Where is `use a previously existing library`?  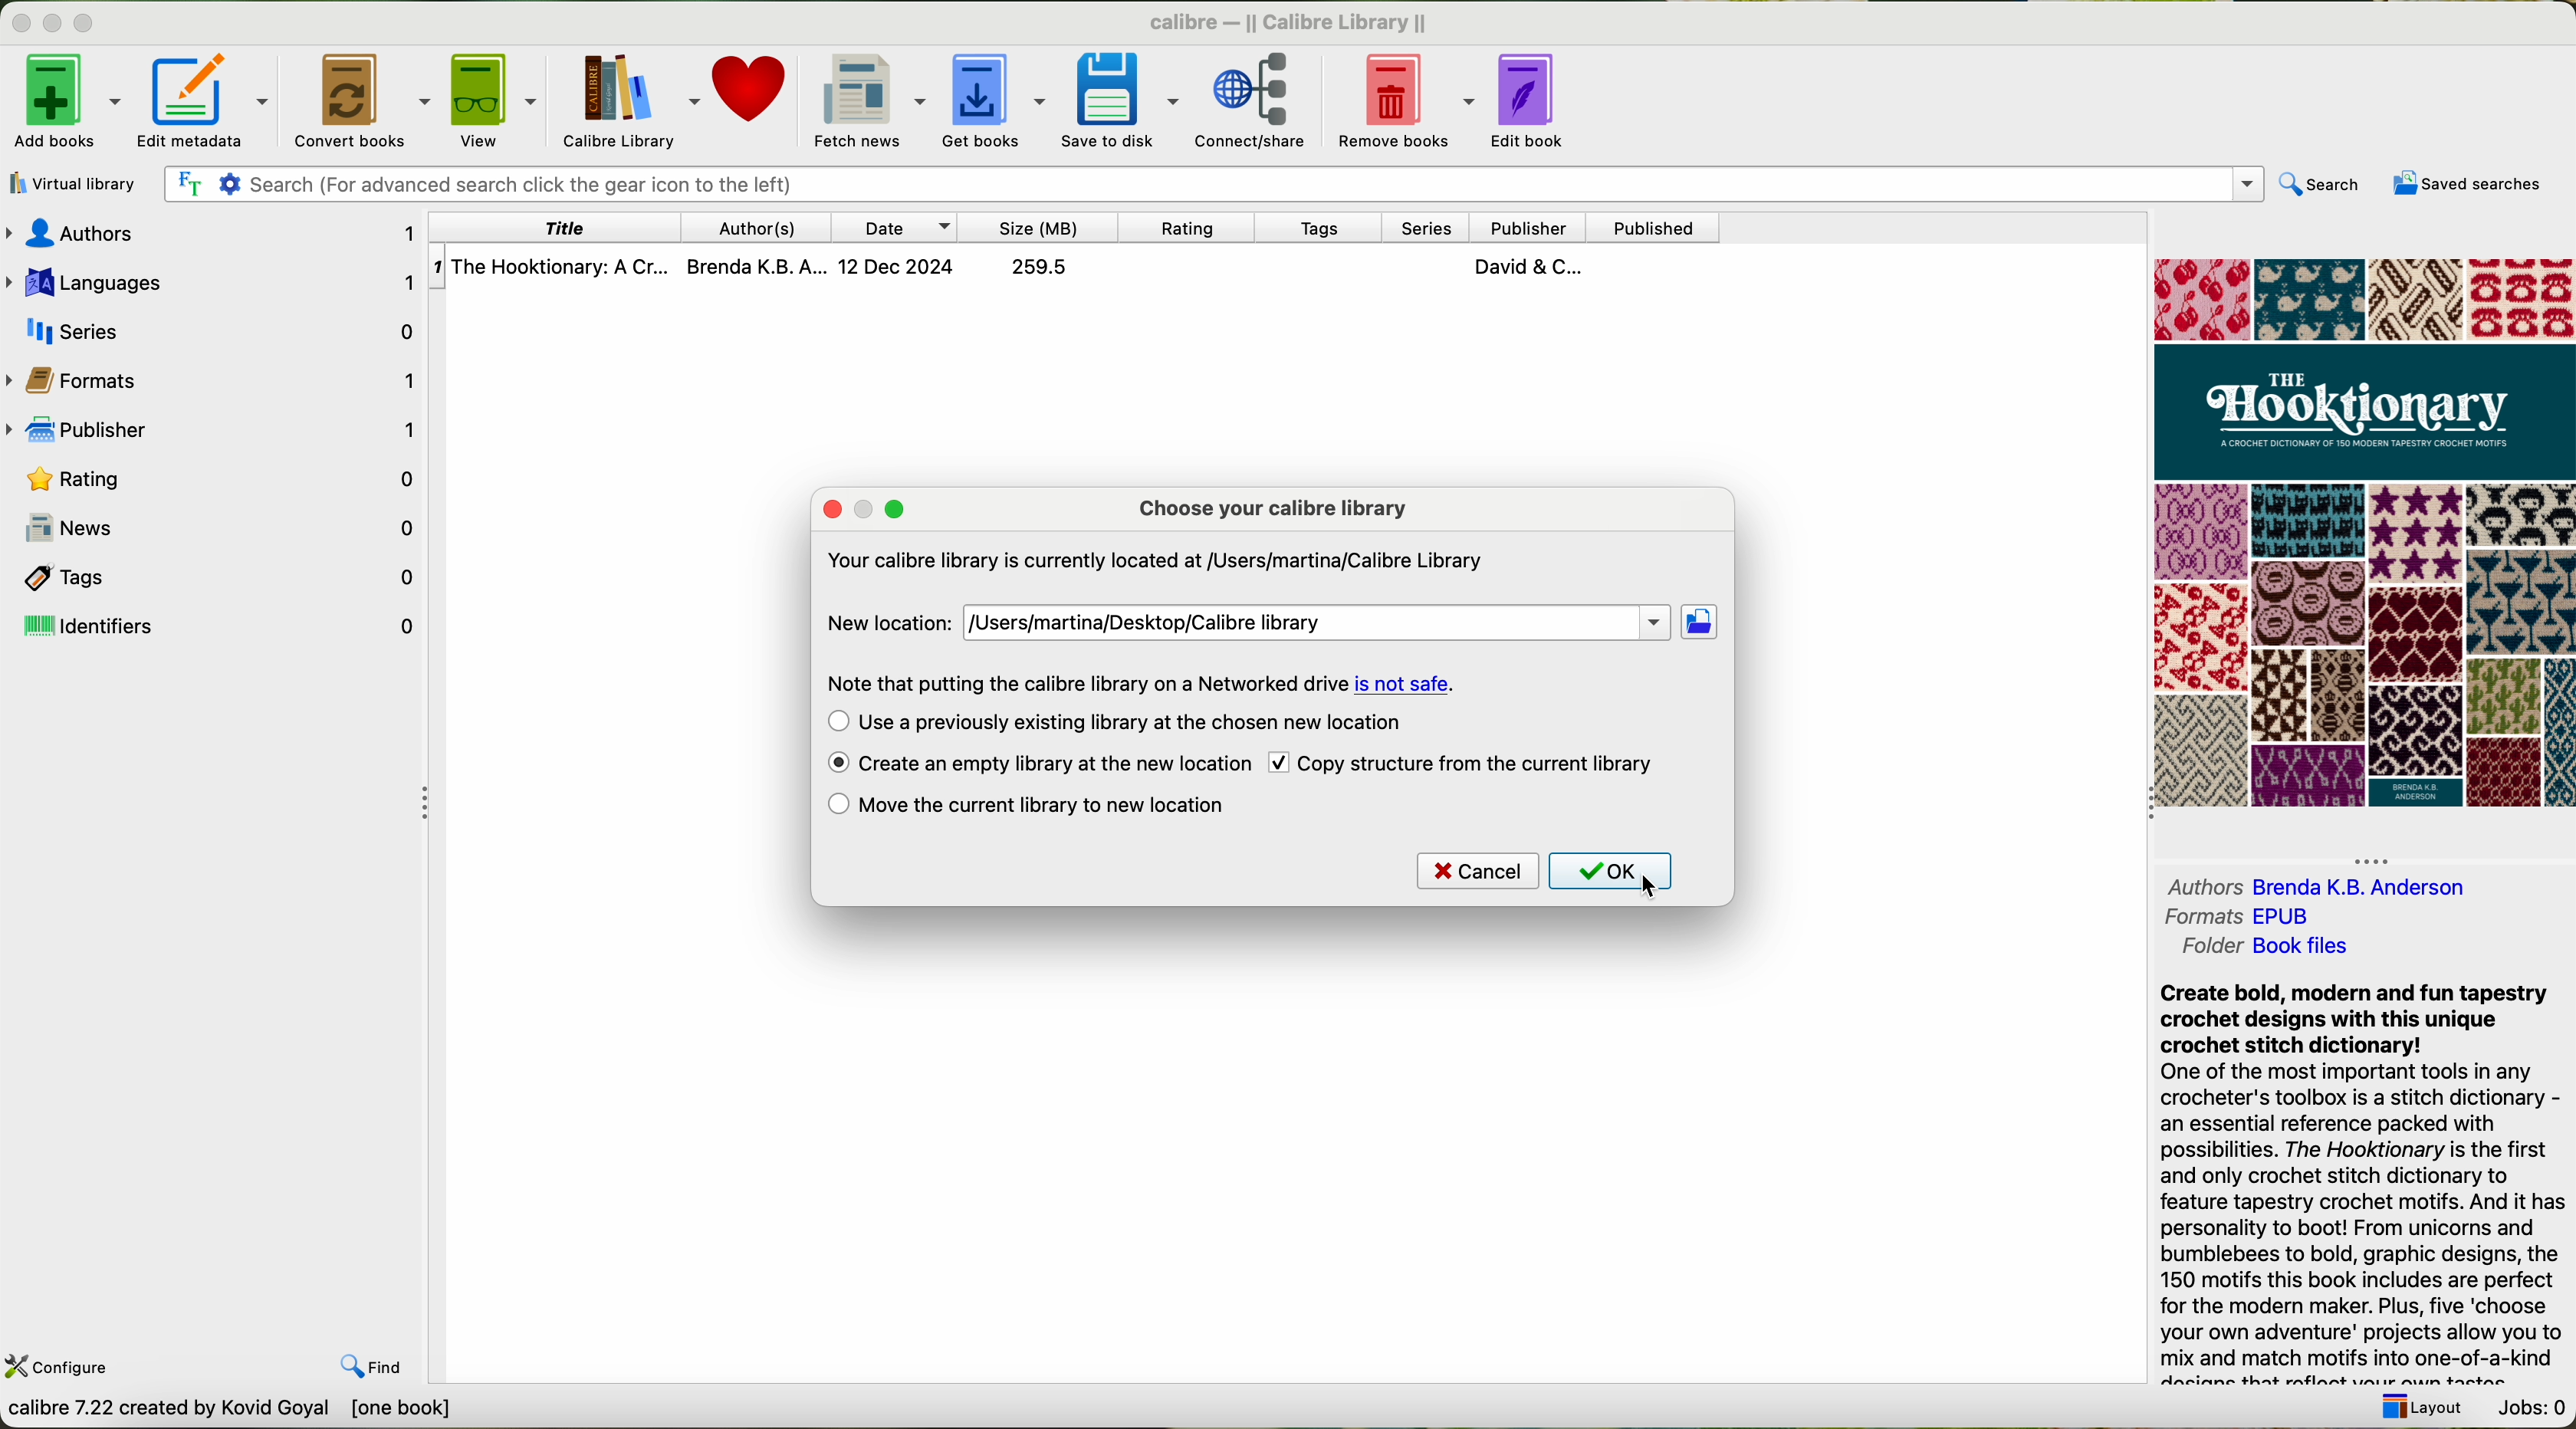
use a previously existing library is located at coordinates (1138, 721).